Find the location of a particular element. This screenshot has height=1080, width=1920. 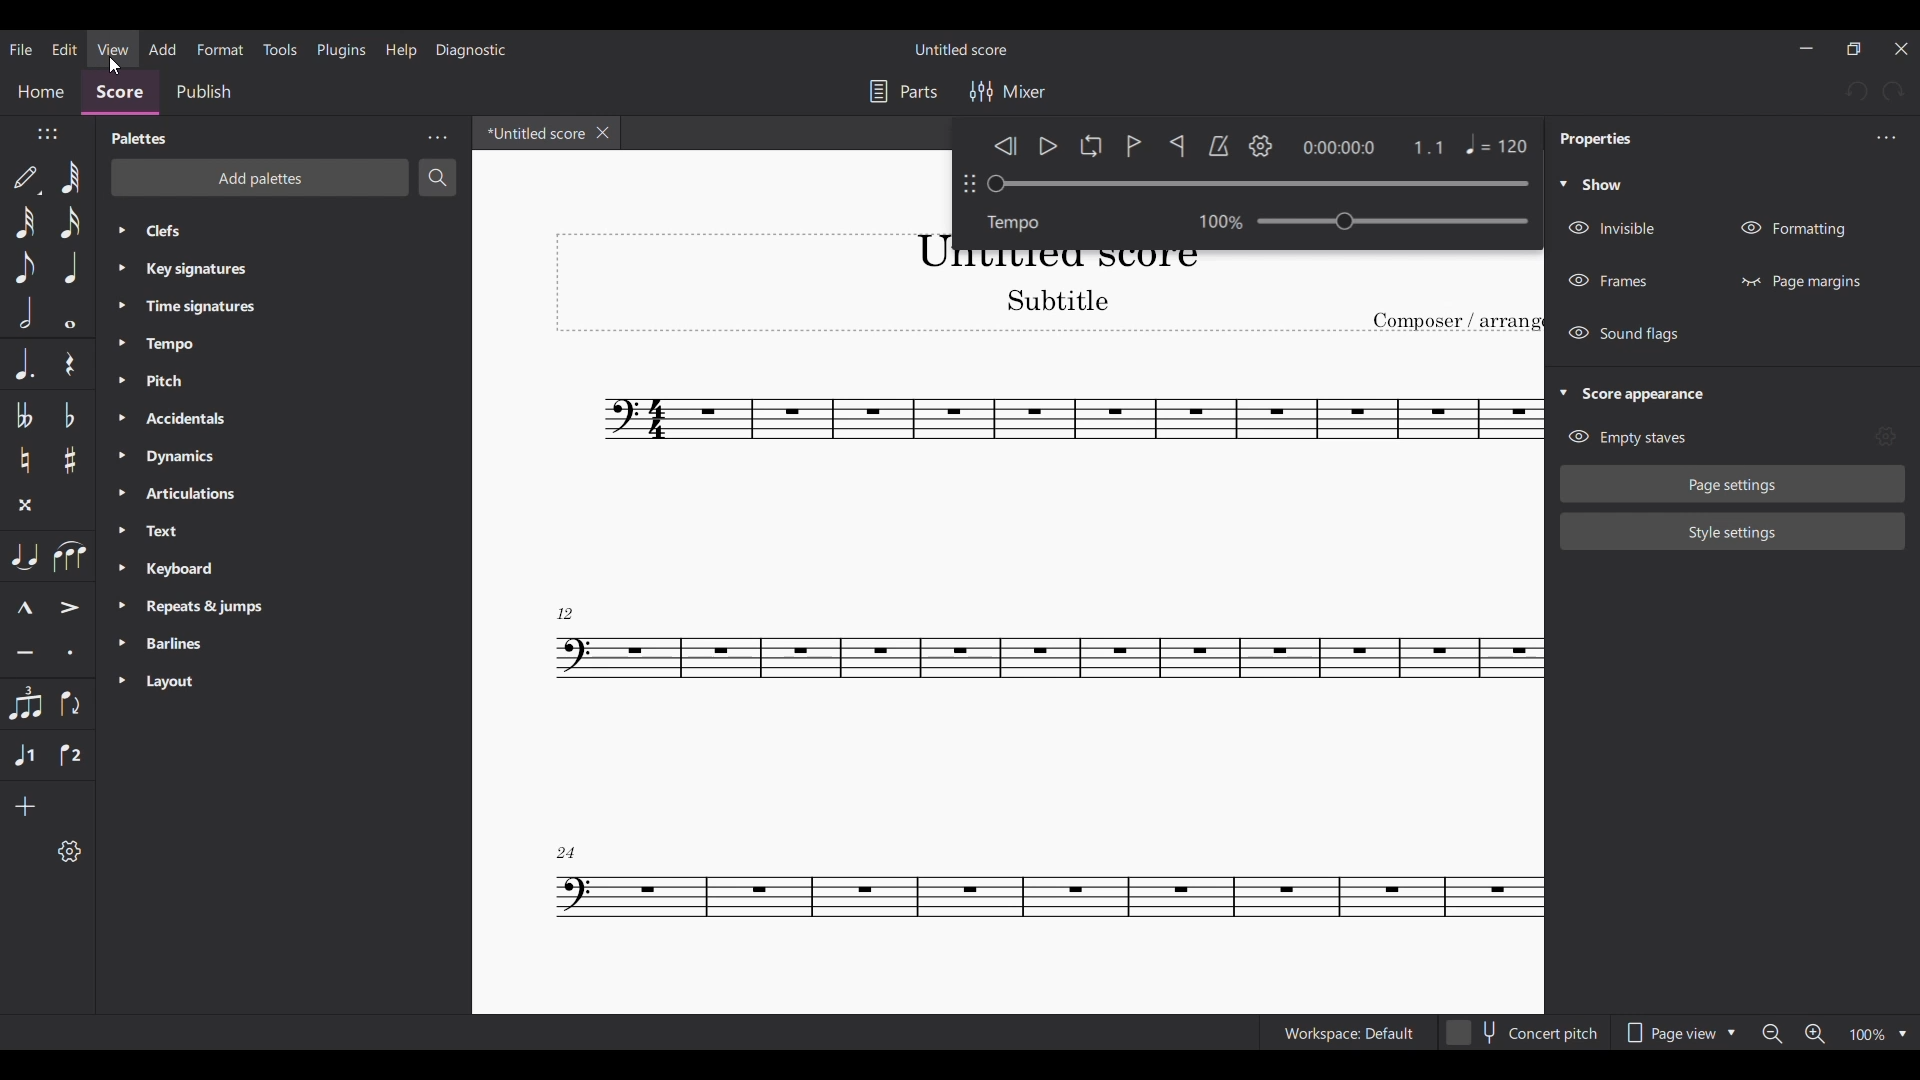

Add is located at coordinates (24, 807).